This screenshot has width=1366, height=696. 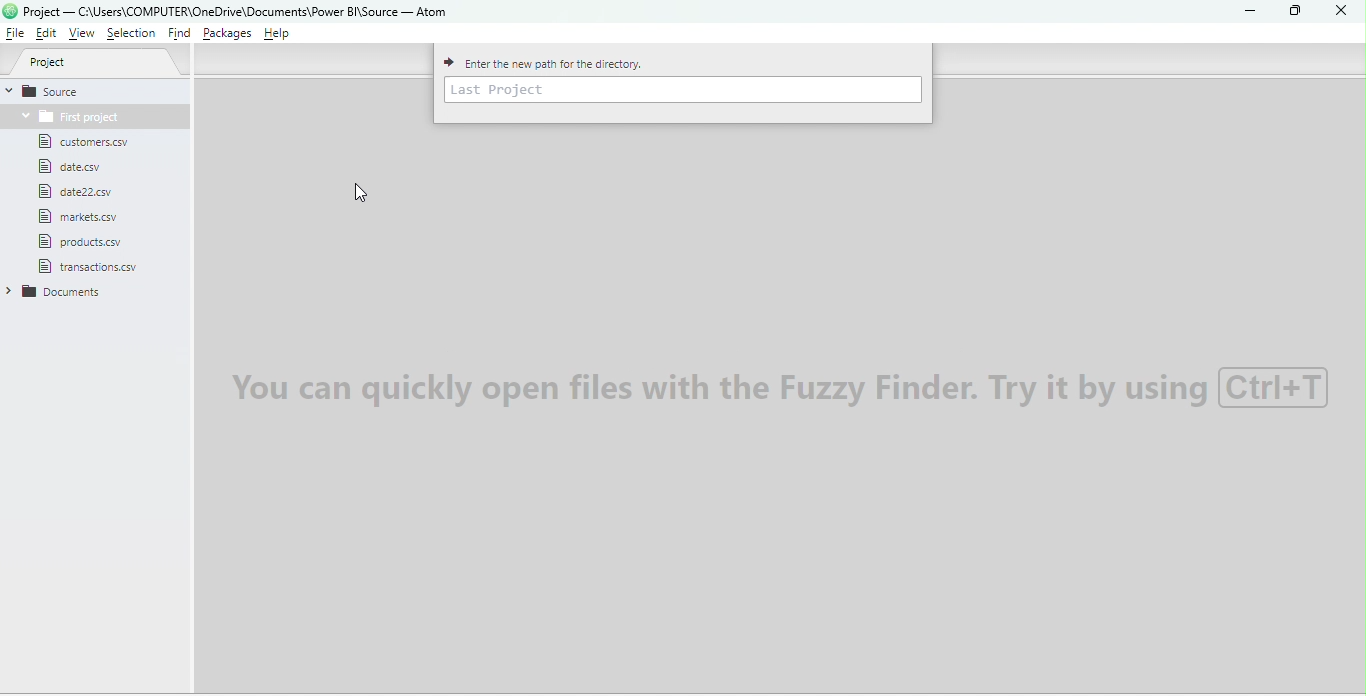 What do you see at coordinates (359, 193) in the screenshot?
I see `Cursor` at bounding box center [359, 193].